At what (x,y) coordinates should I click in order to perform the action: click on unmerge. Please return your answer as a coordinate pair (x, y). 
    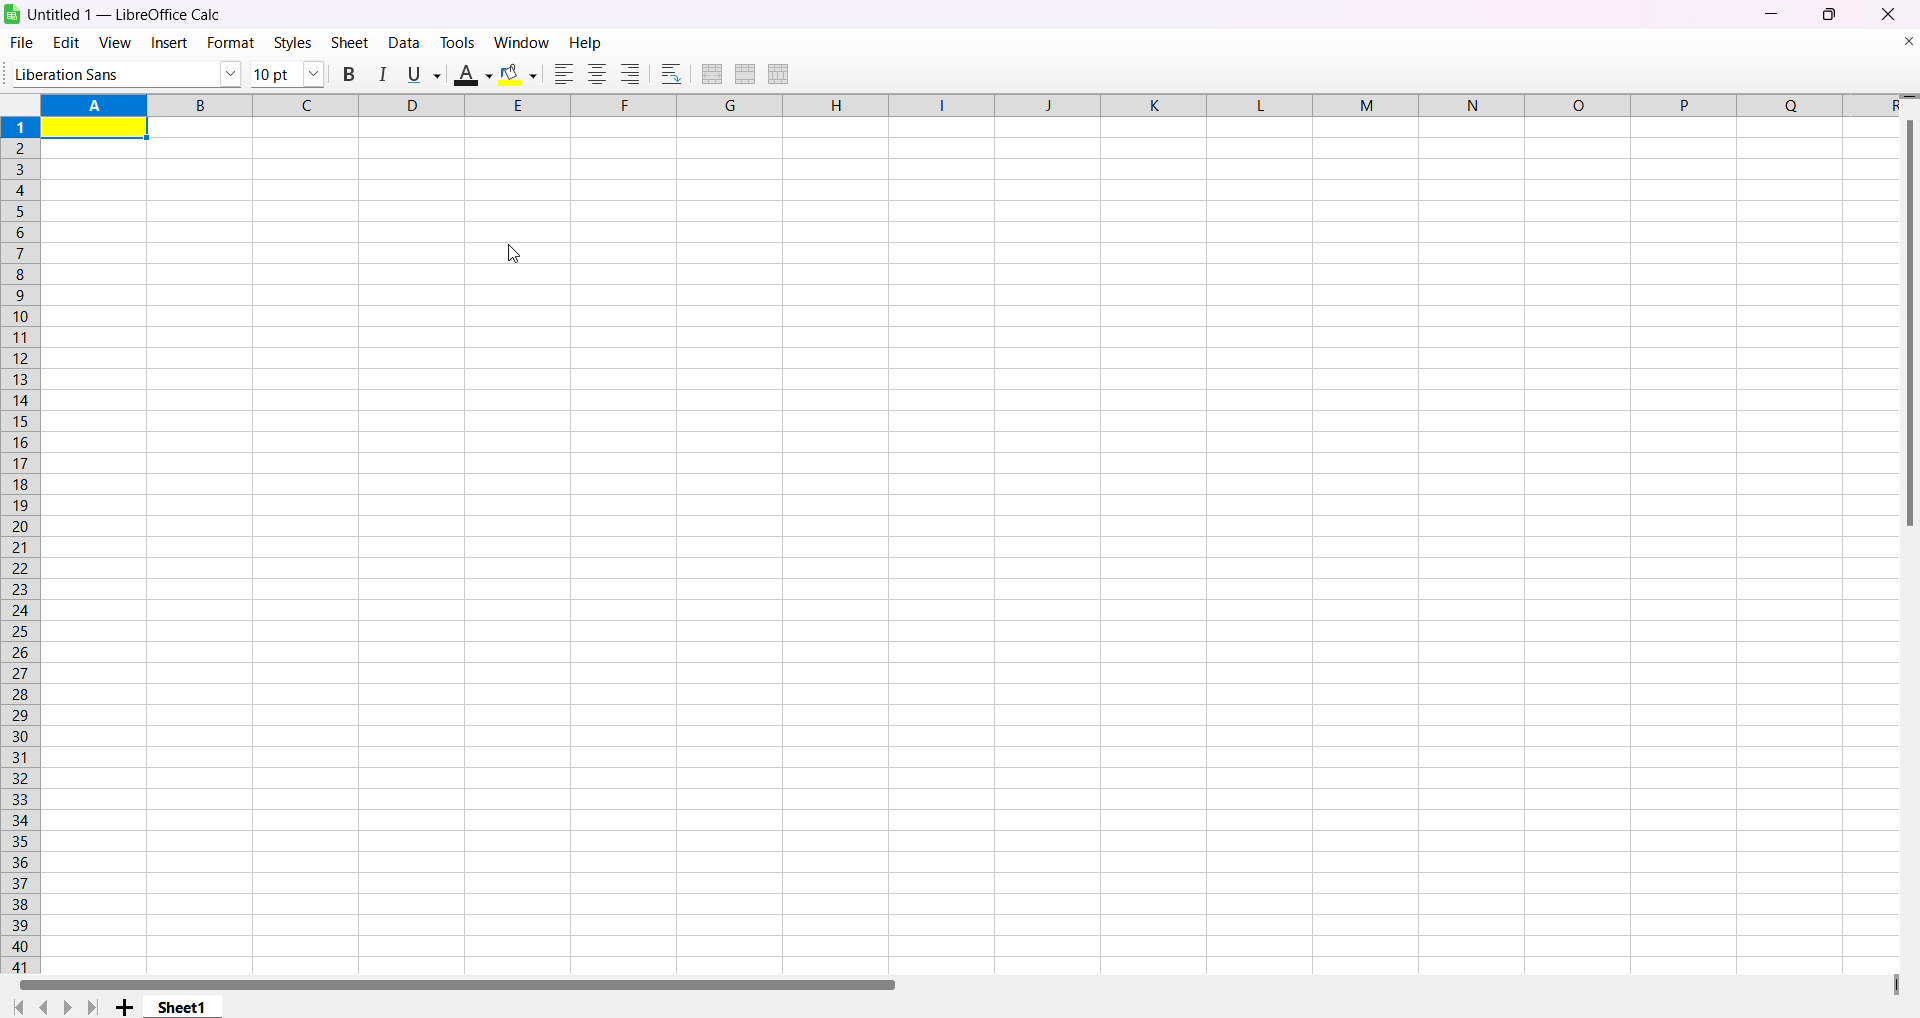
    Looking at the image, I should click on (782, 73).